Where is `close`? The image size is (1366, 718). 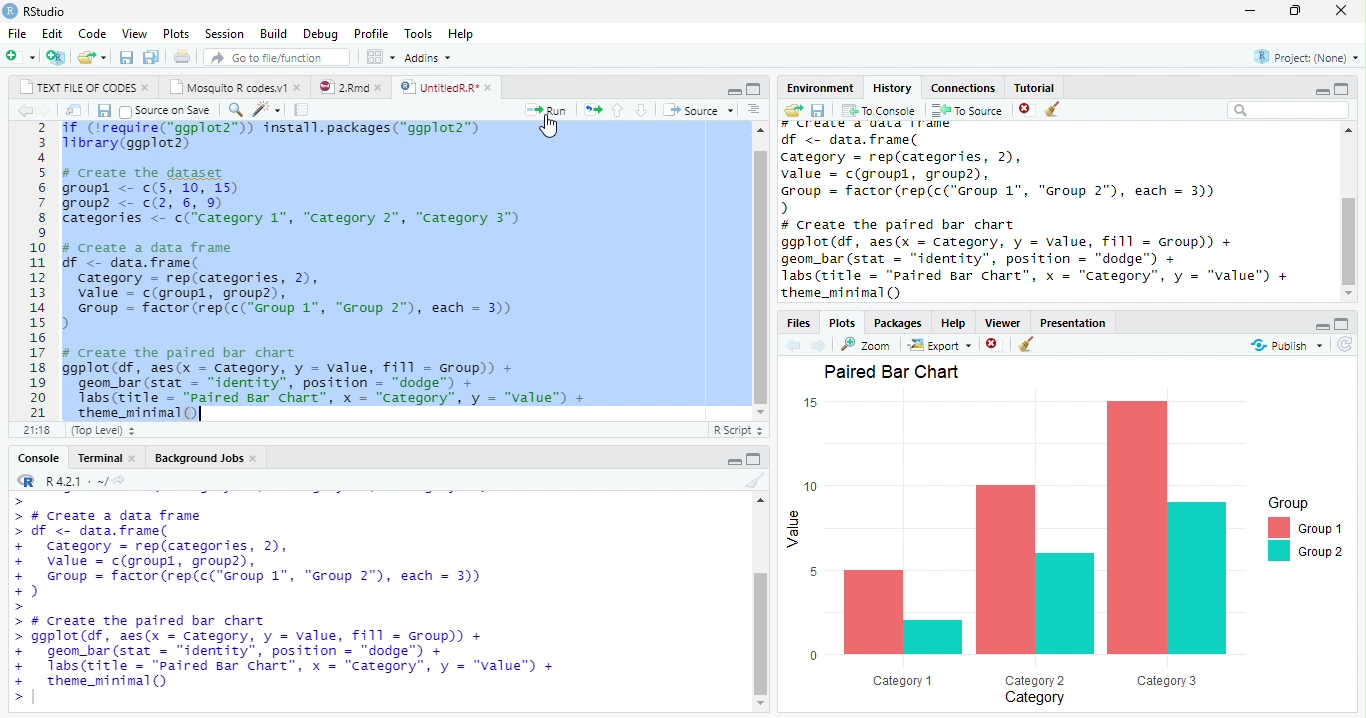 close is located at coordinates (992, 343).